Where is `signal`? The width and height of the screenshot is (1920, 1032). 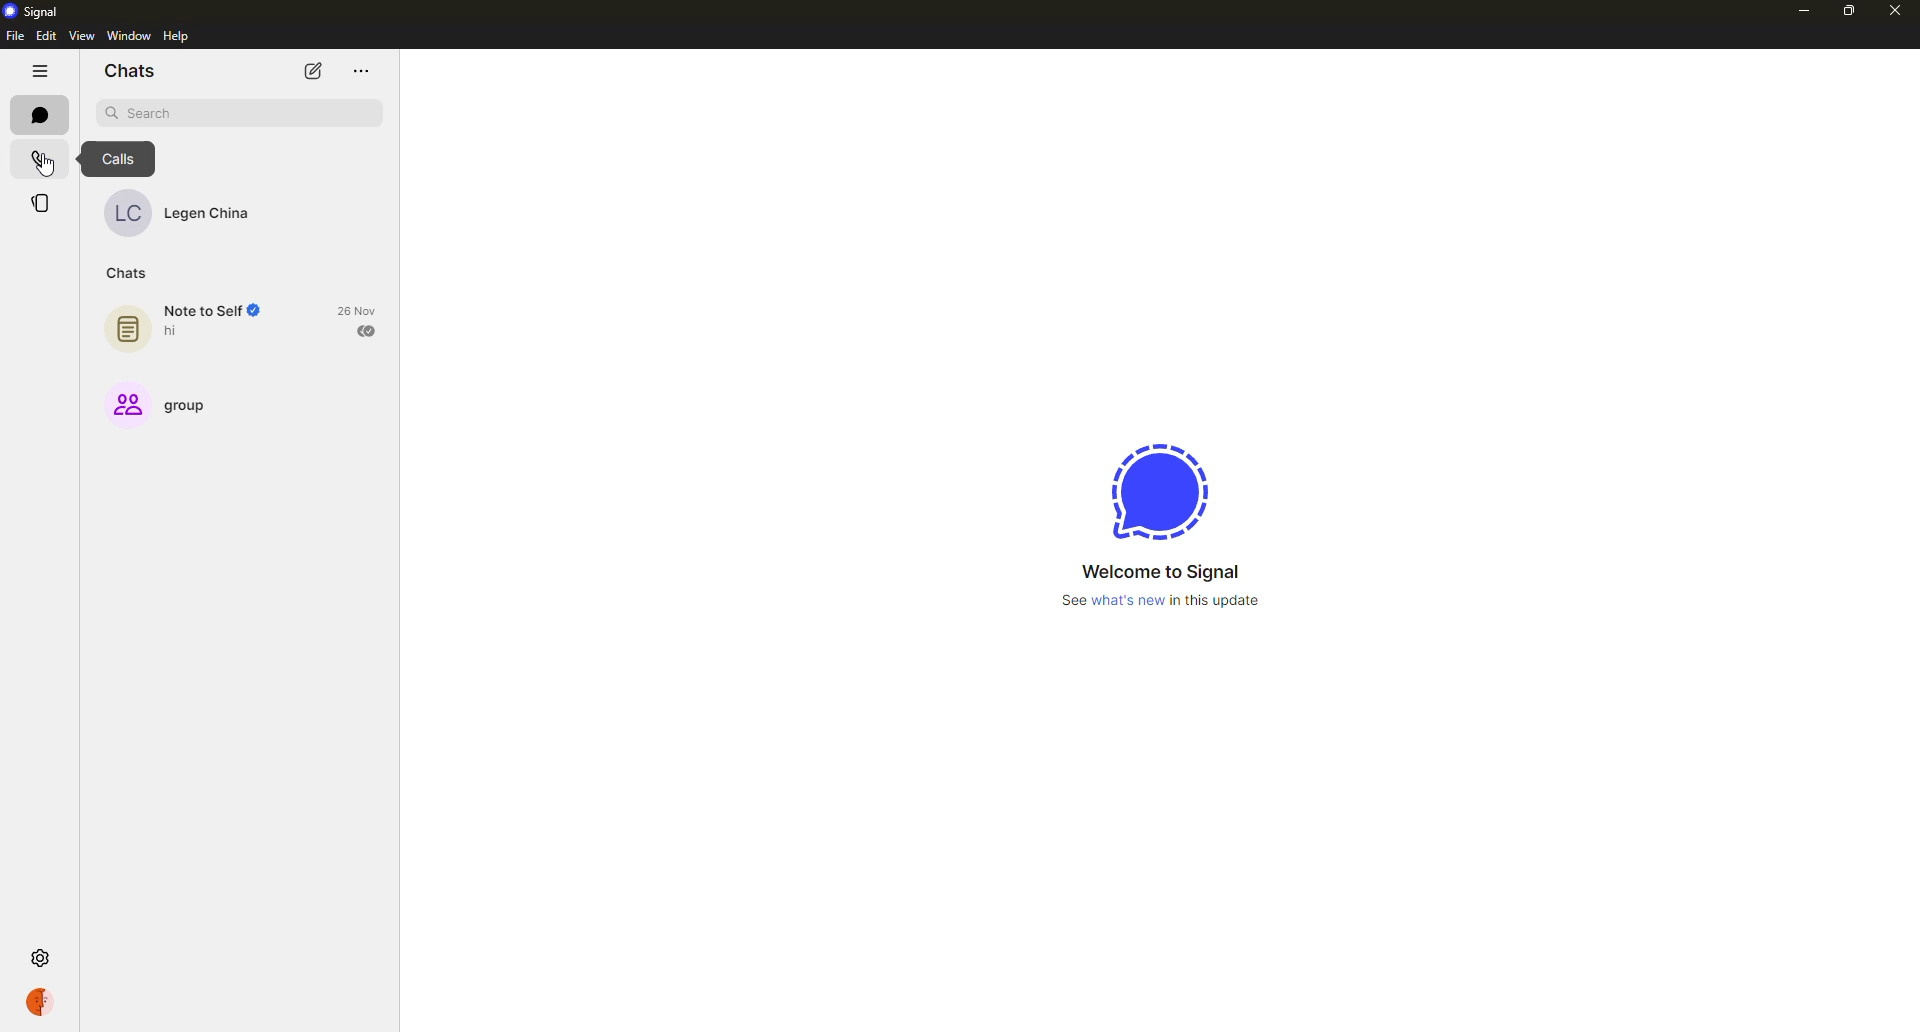 signal is located at coordinates (1161, 488).